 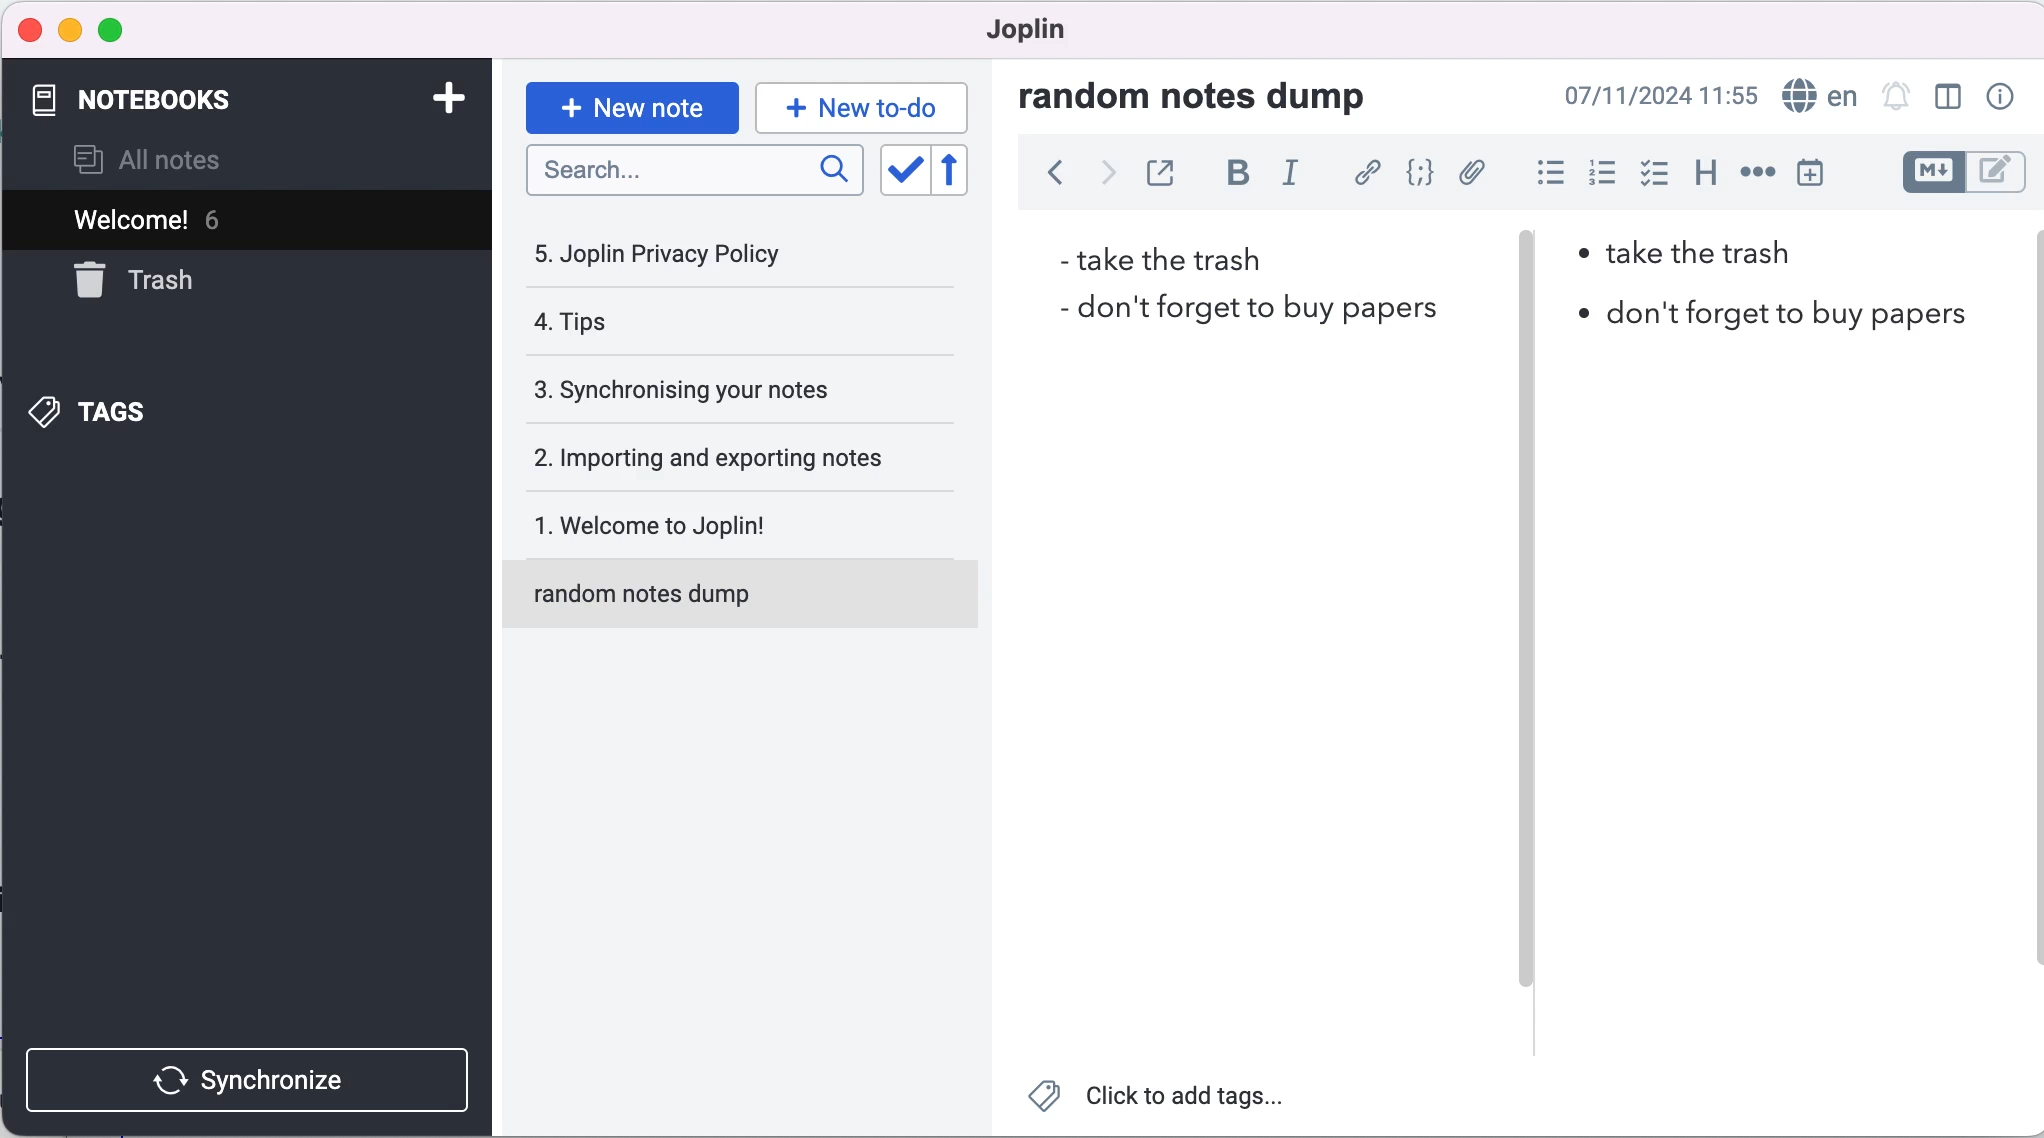 I want to click on random notes dump, so click(x=1212, y=95).